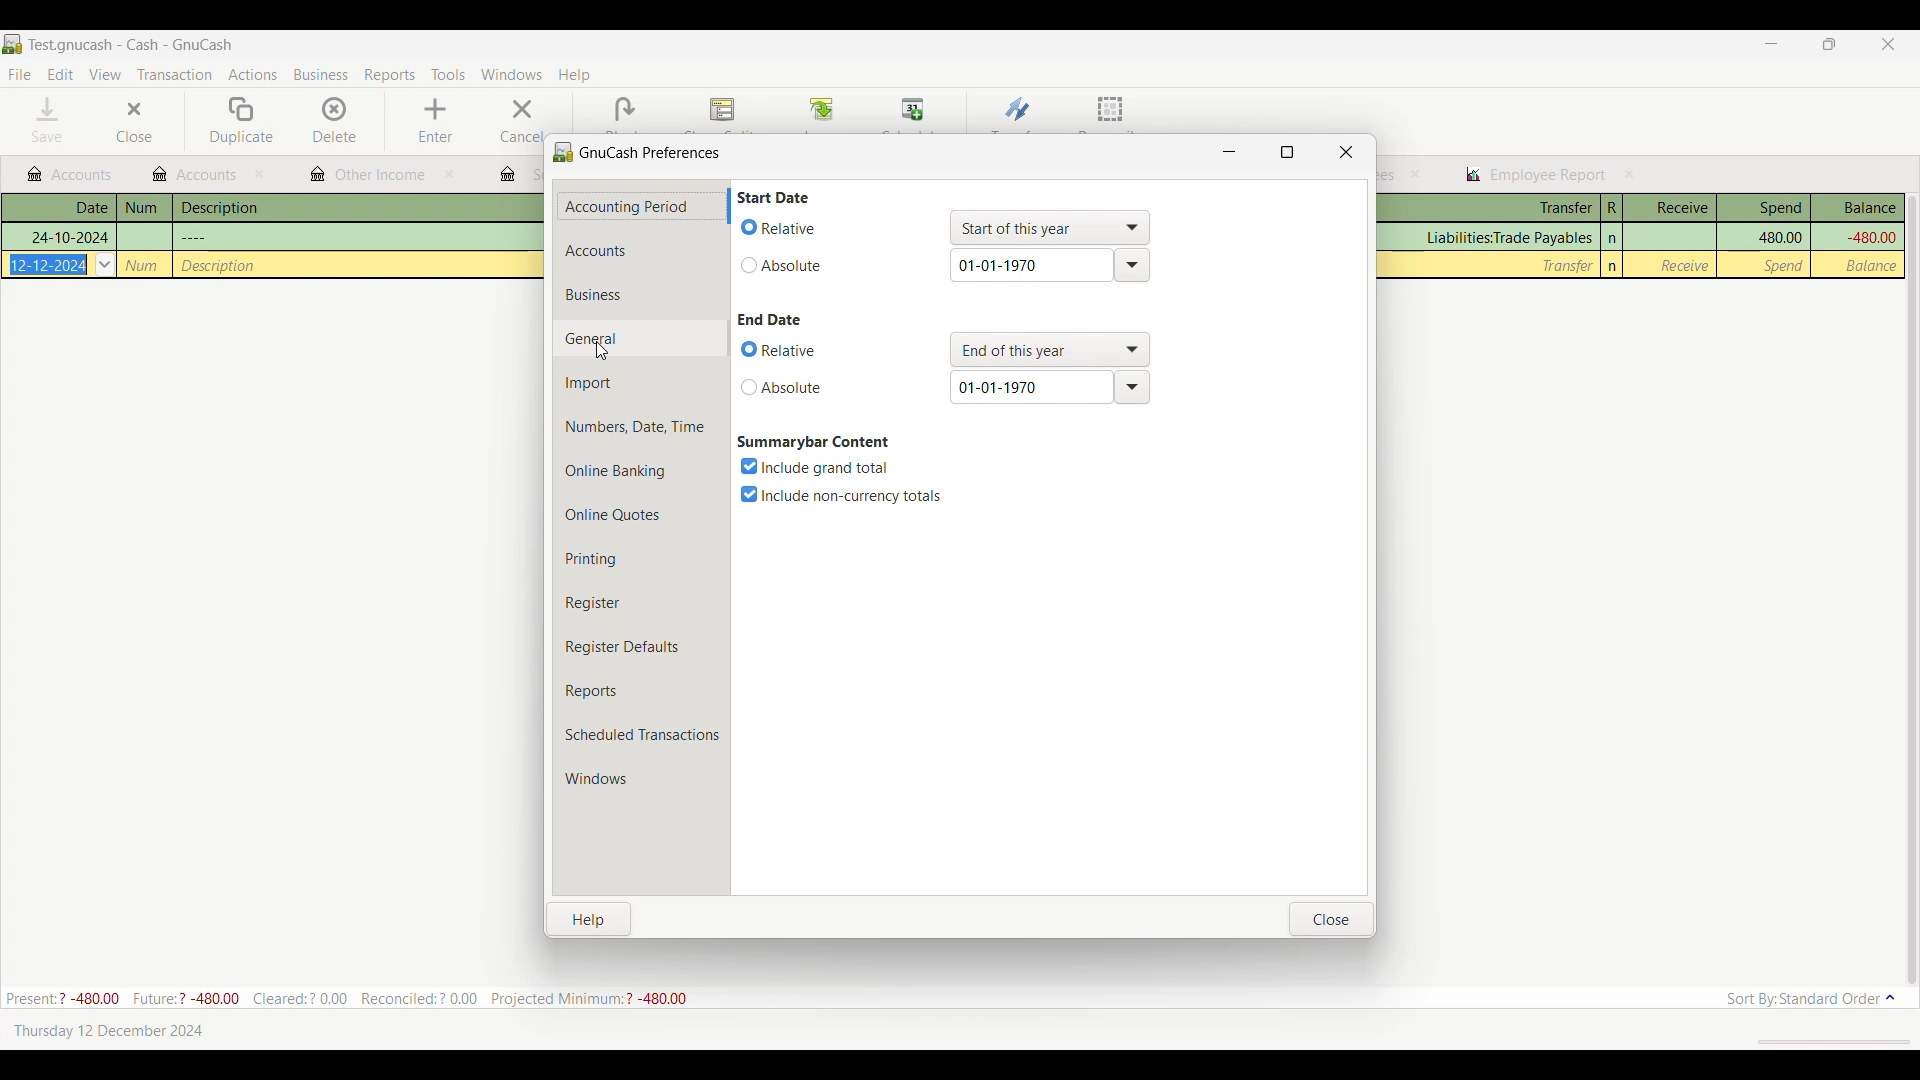  What do you see at coordinates (12, 44) in the screenshot?
I see `Software logo` at bounding box center [12, 44].